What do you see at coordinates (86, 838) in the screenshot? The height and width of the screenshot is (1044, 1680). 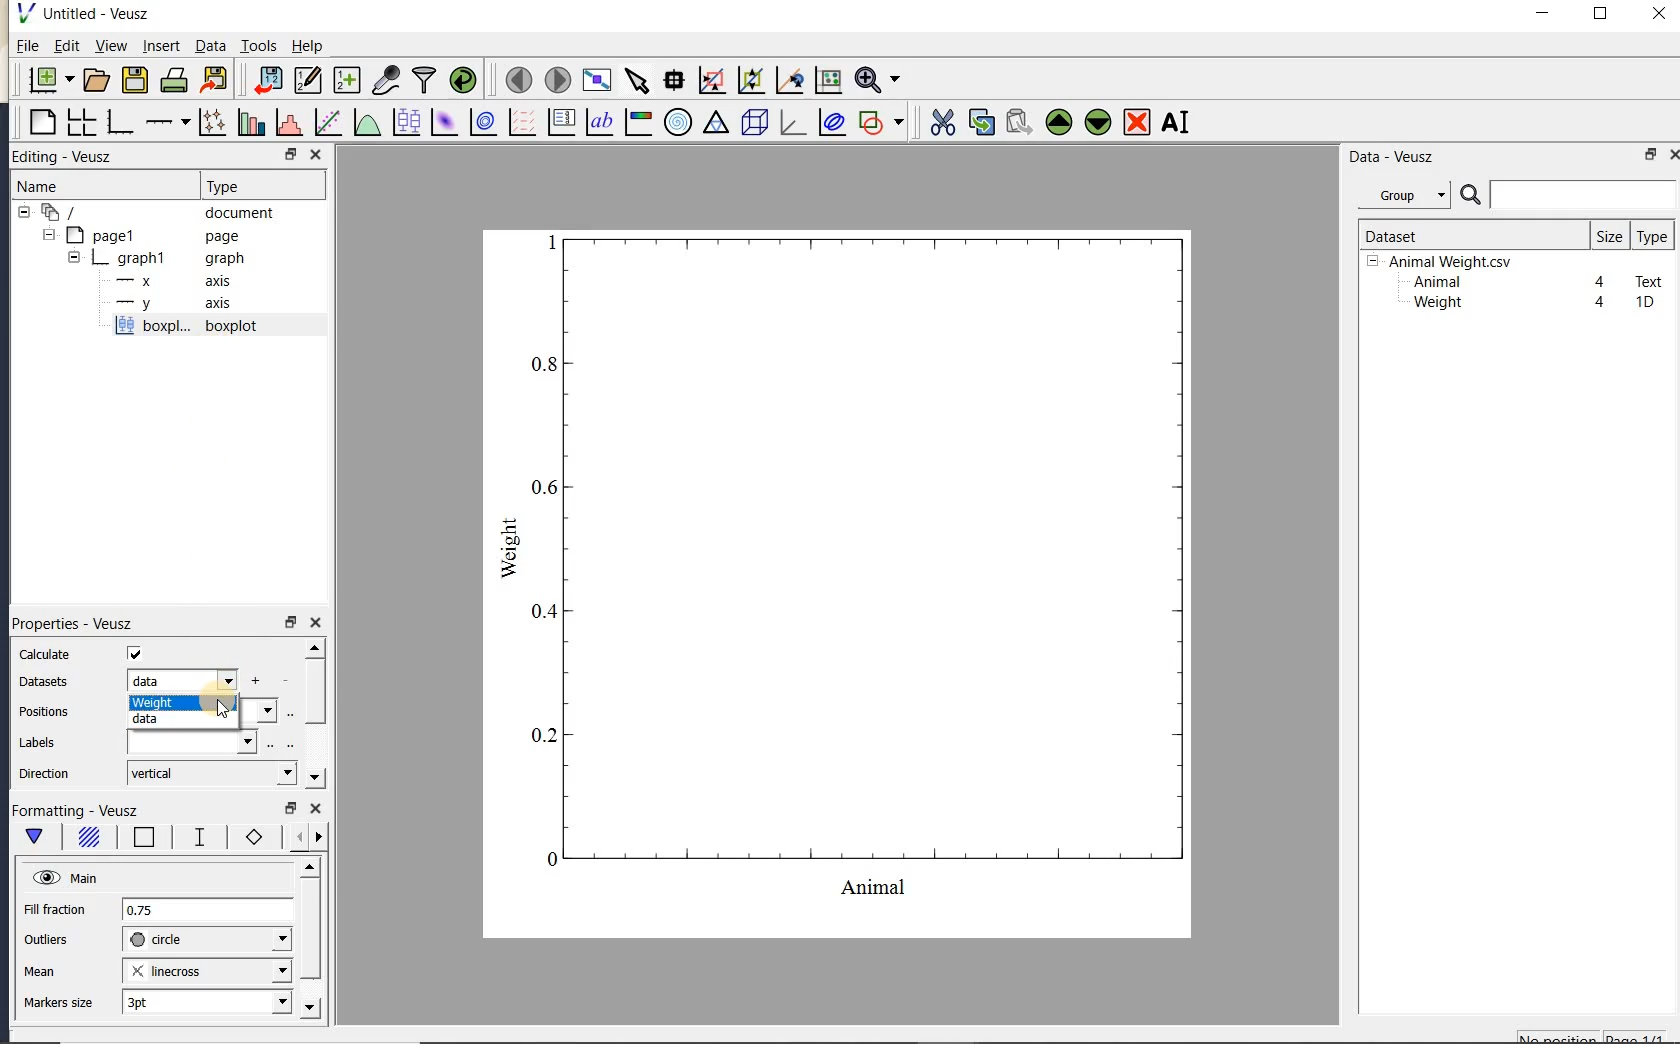 I see `box fill` at bounding box center [86, 838].